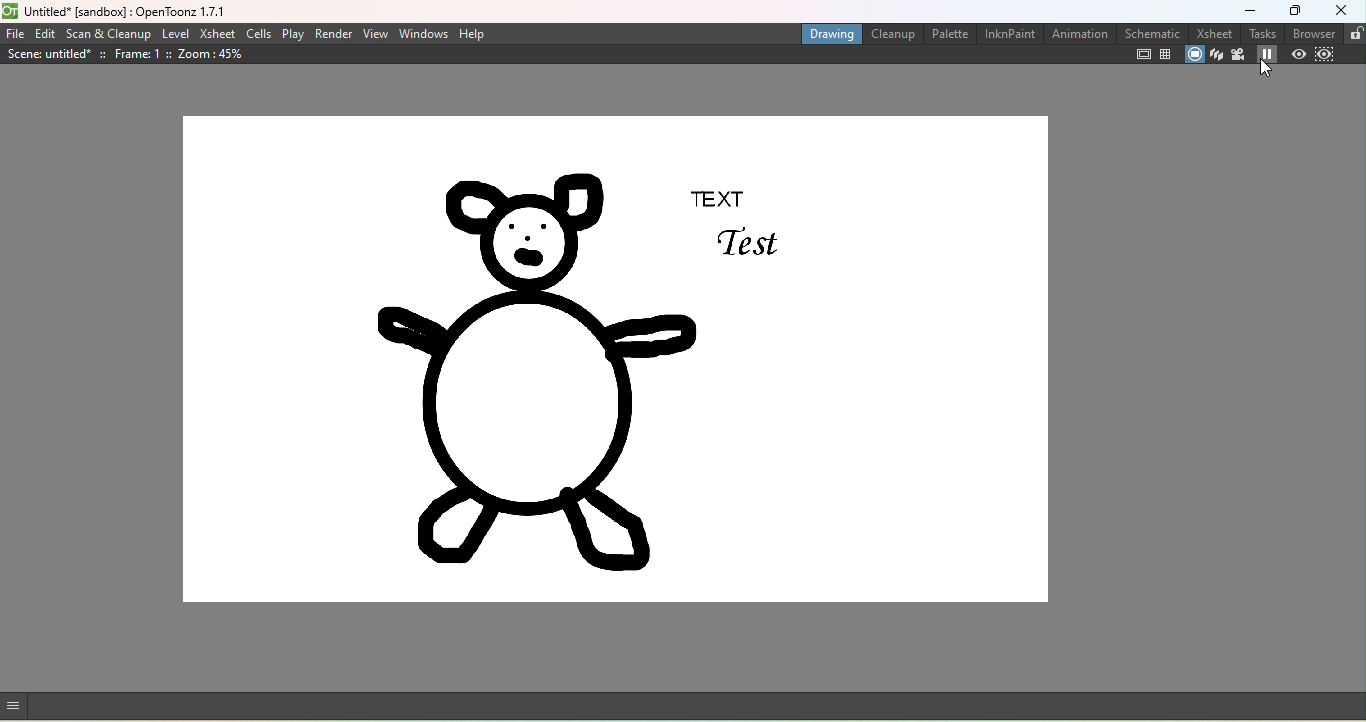 This screenshot has width=1366, height=722. I want to click on Level, so click(174, 34).